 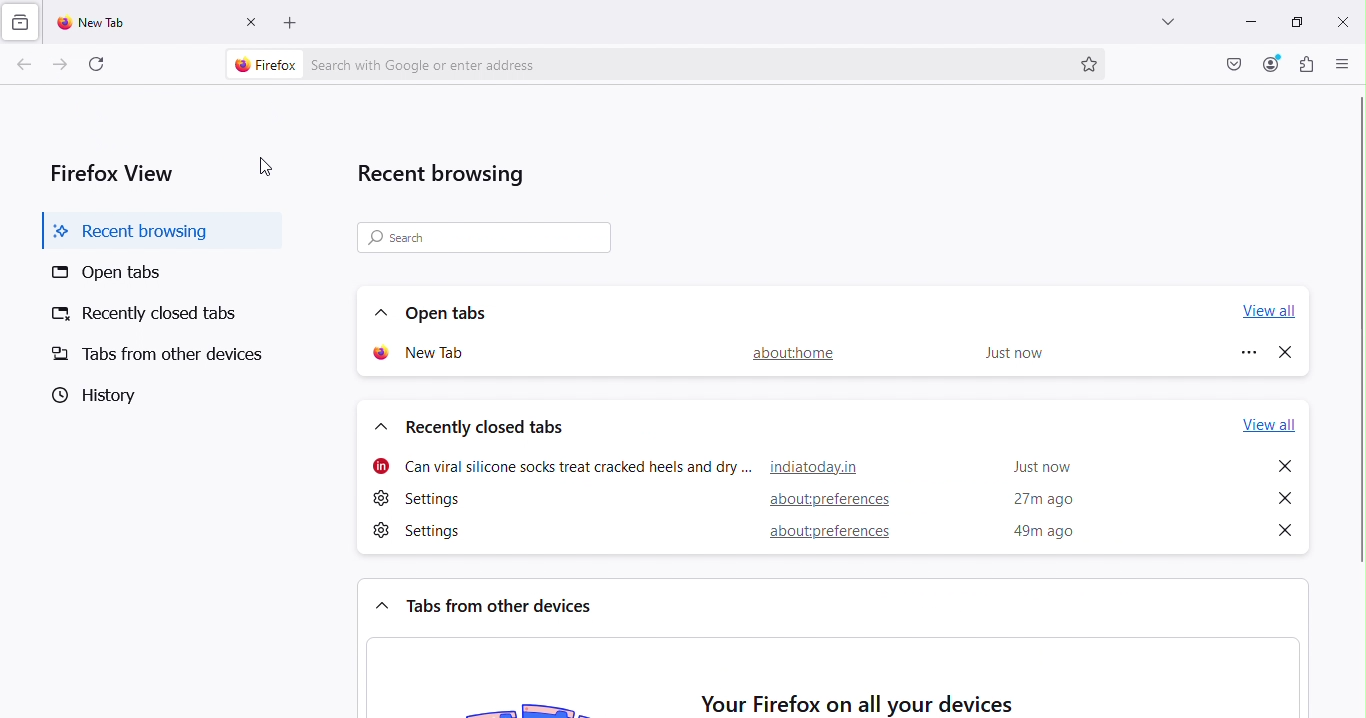 What do you see at coordinates (406, 500) in the screenshot?
I see `settings` at bounding box center [406, 500].